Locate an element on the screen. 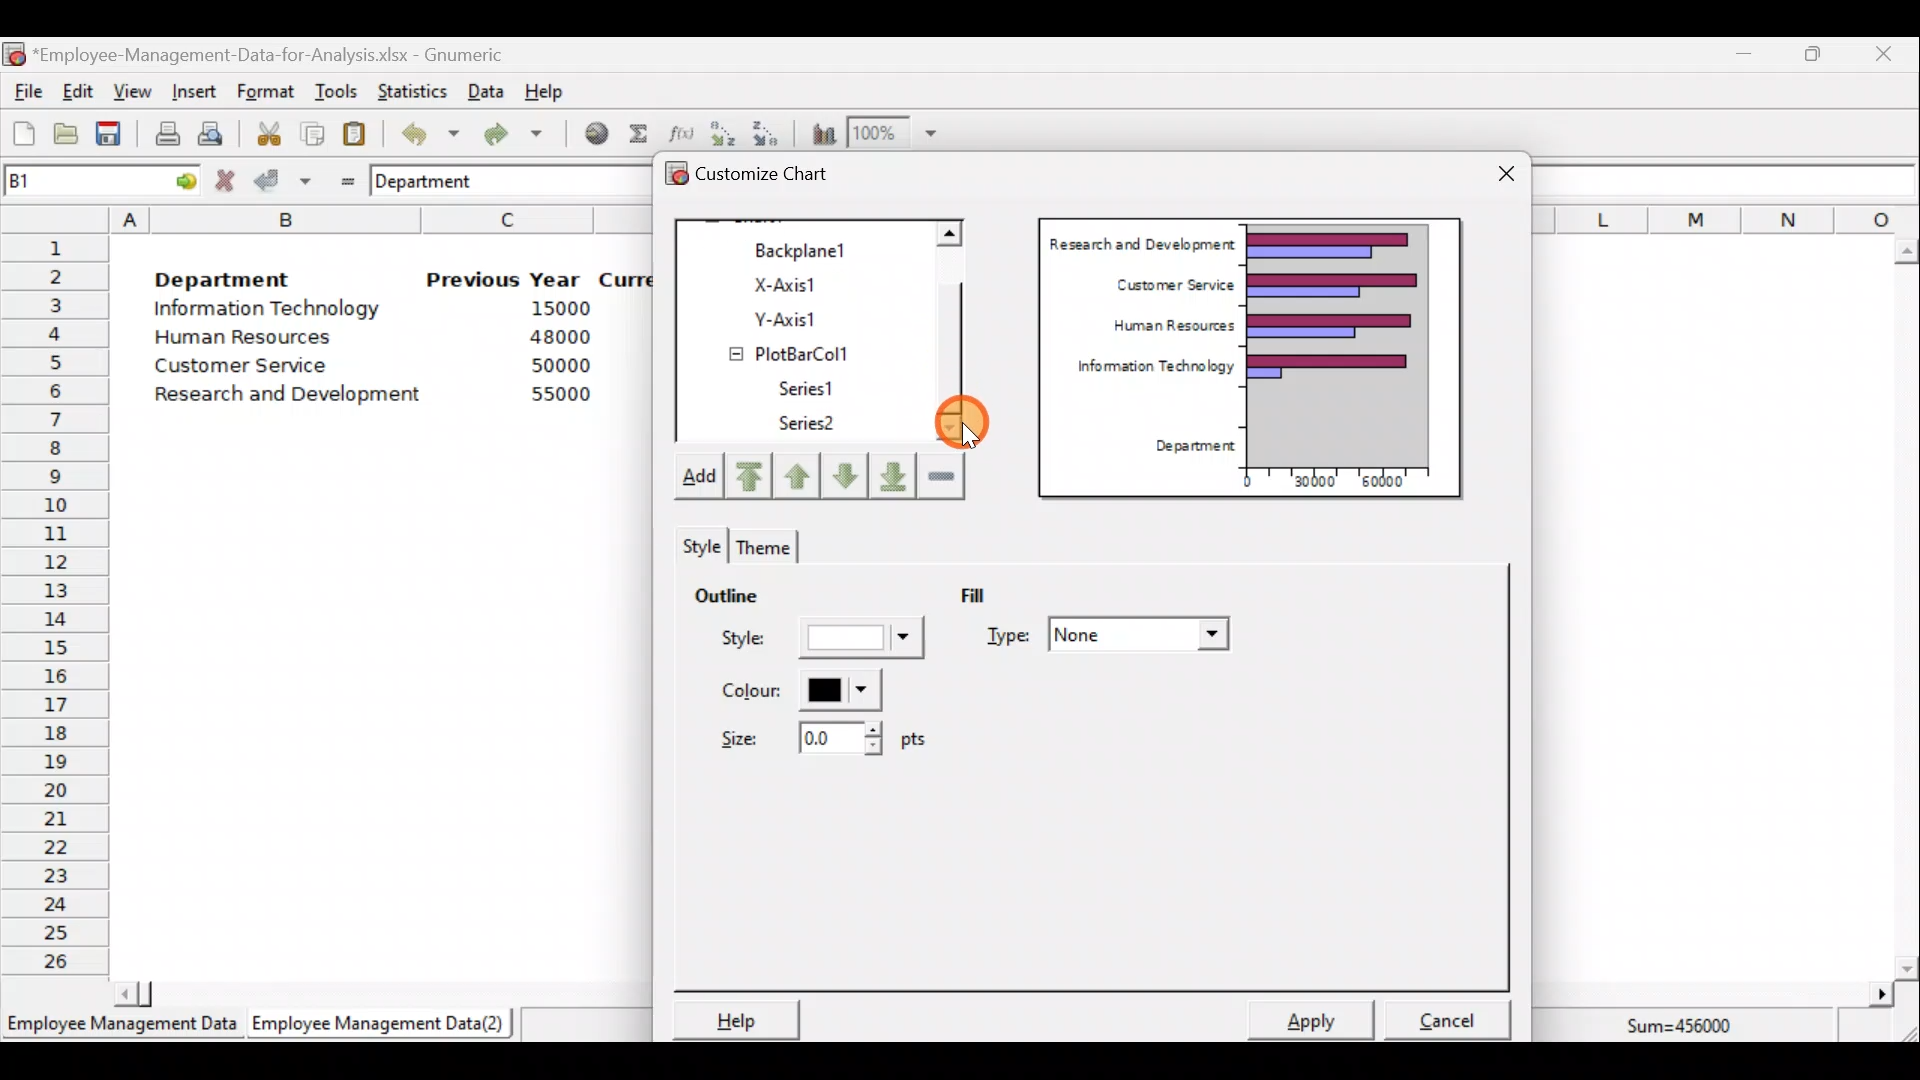 The height and width of the screenshot is (1080, 1920). Insert a chart is located at coordinates (819, 133).